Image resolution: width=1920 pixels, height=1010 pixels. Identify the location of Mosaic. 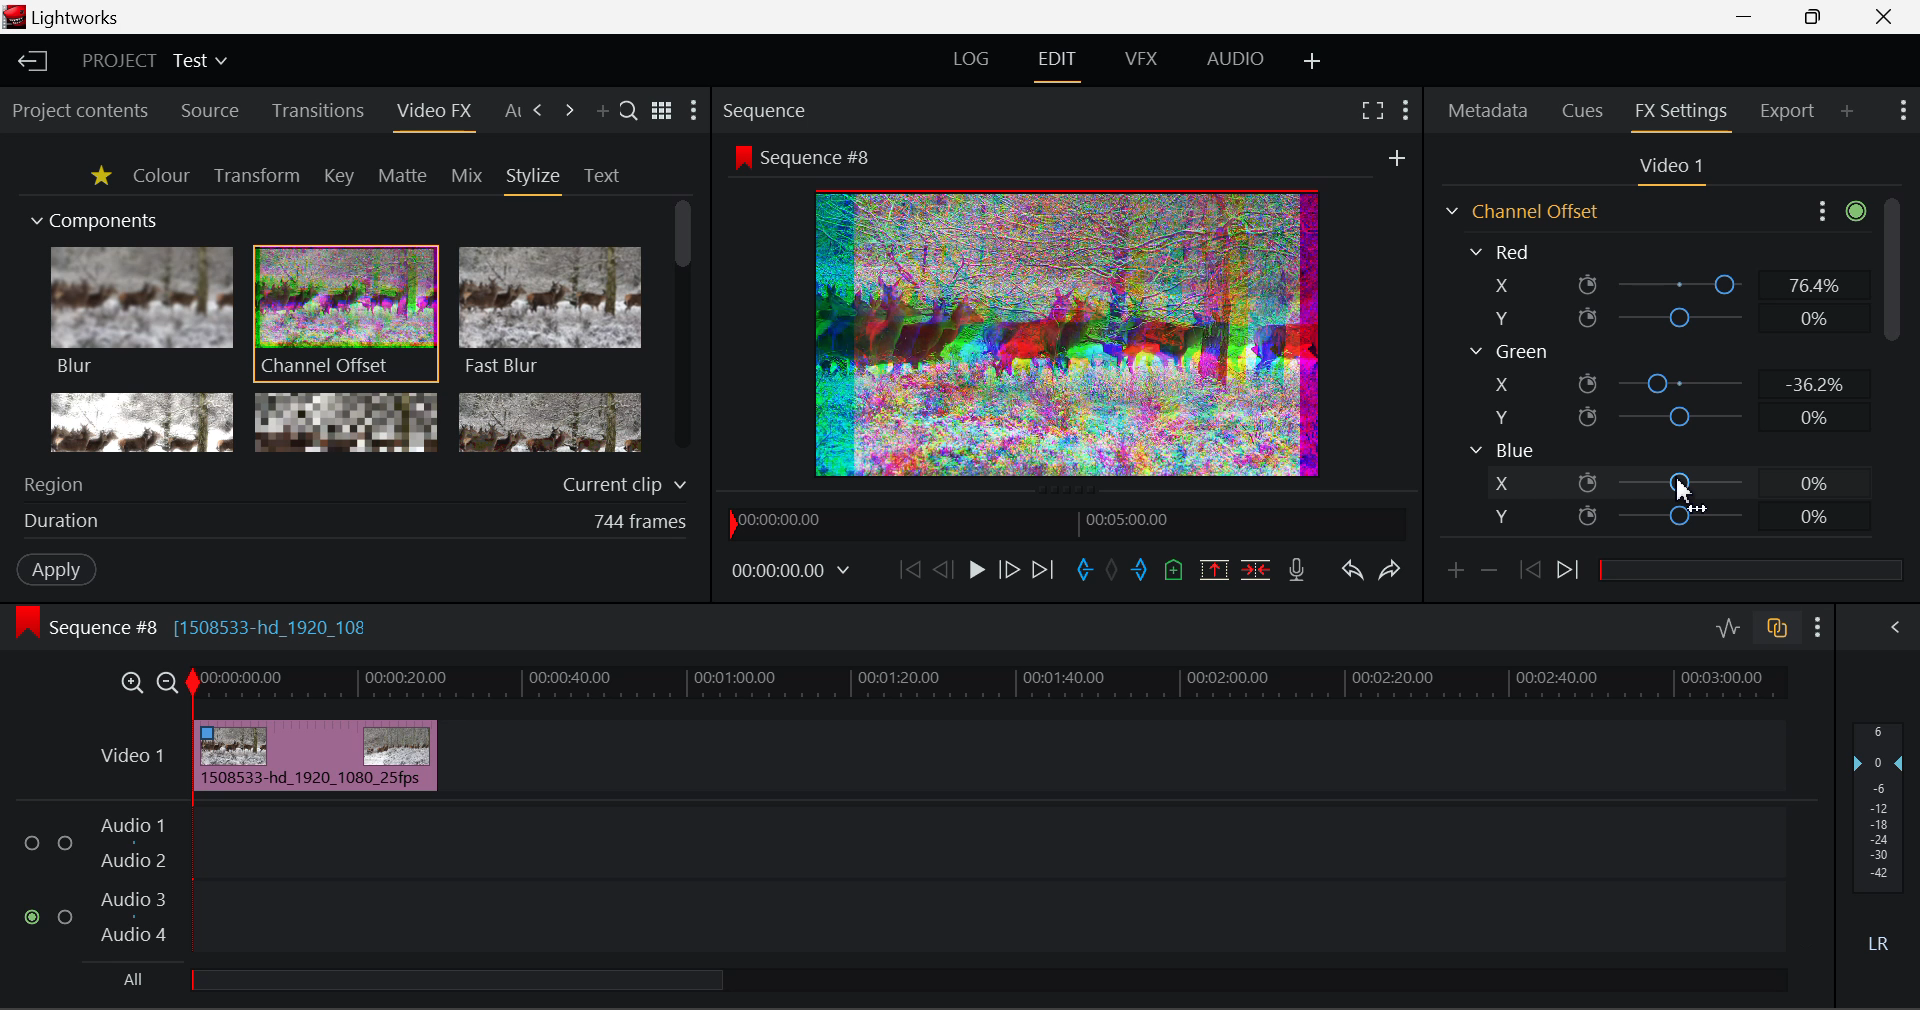
(346, 421).